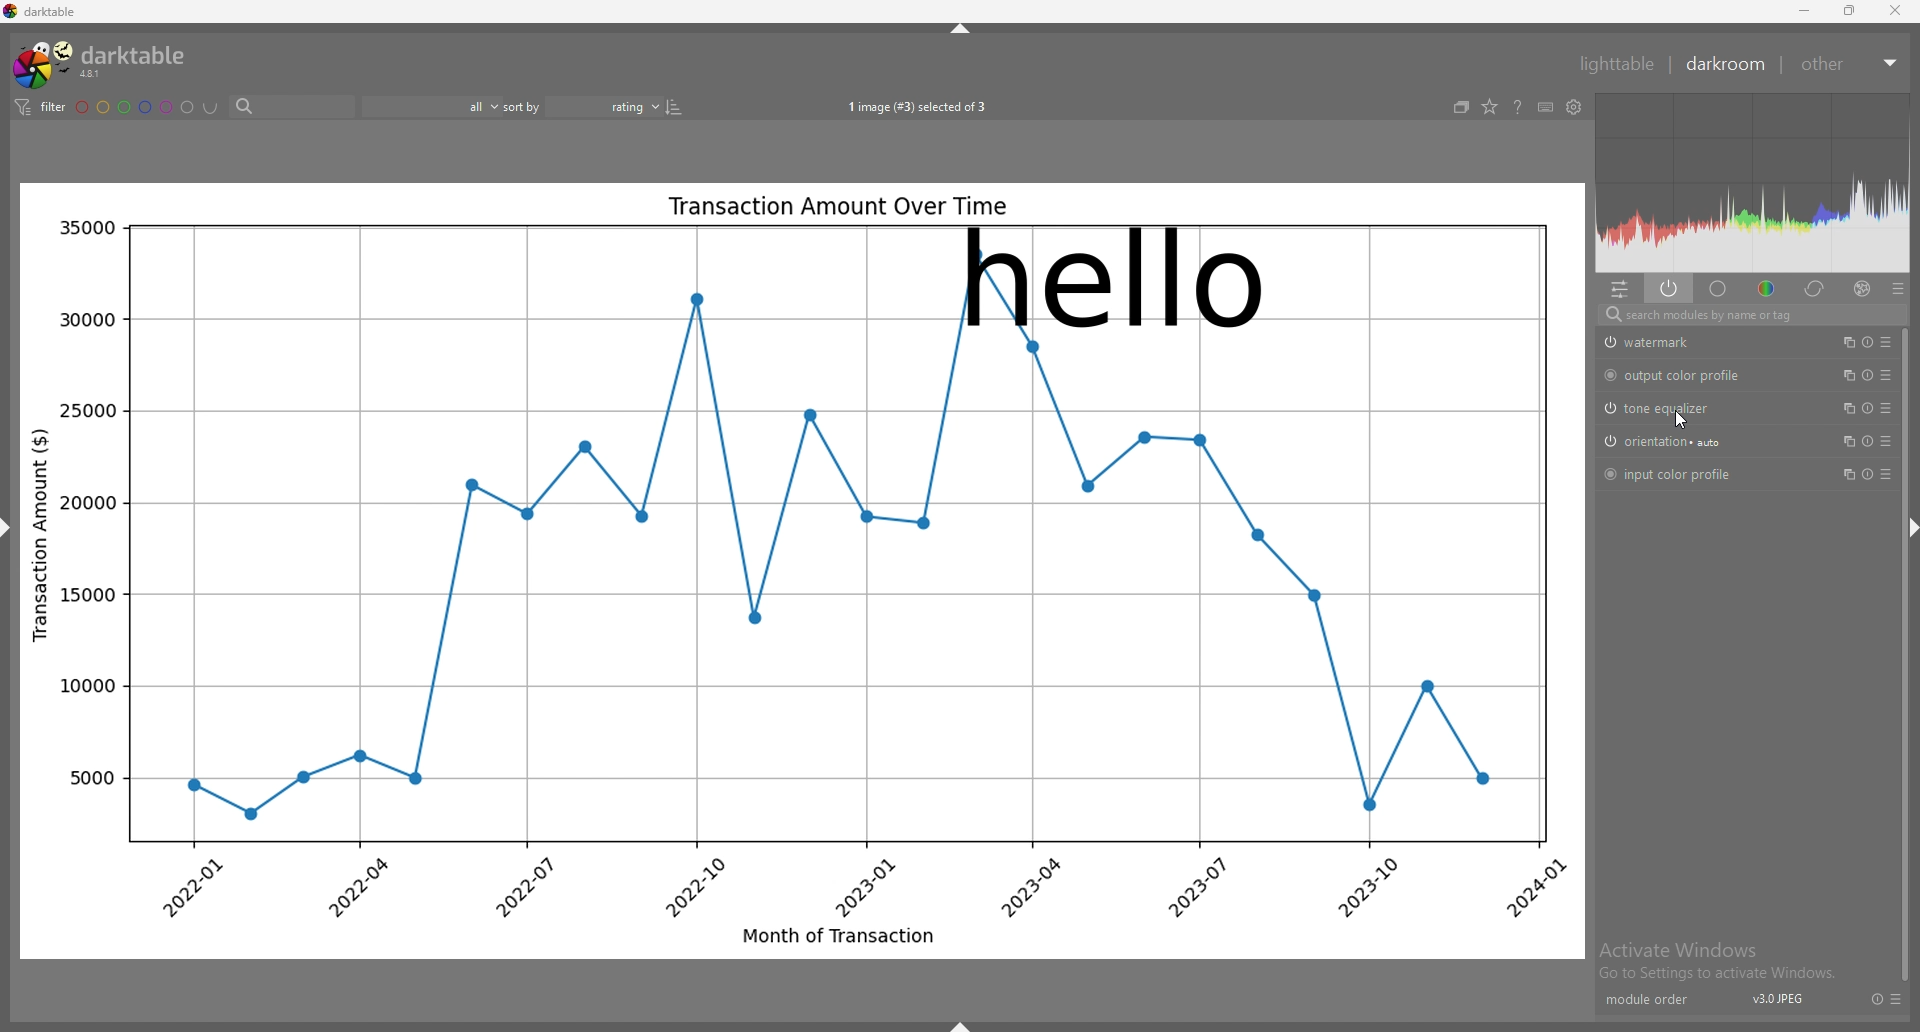 This screenshot has width=1920, height=1032. Describe the element at coordinates (1862, 288) in the screenshot. I see `effect` at that location.